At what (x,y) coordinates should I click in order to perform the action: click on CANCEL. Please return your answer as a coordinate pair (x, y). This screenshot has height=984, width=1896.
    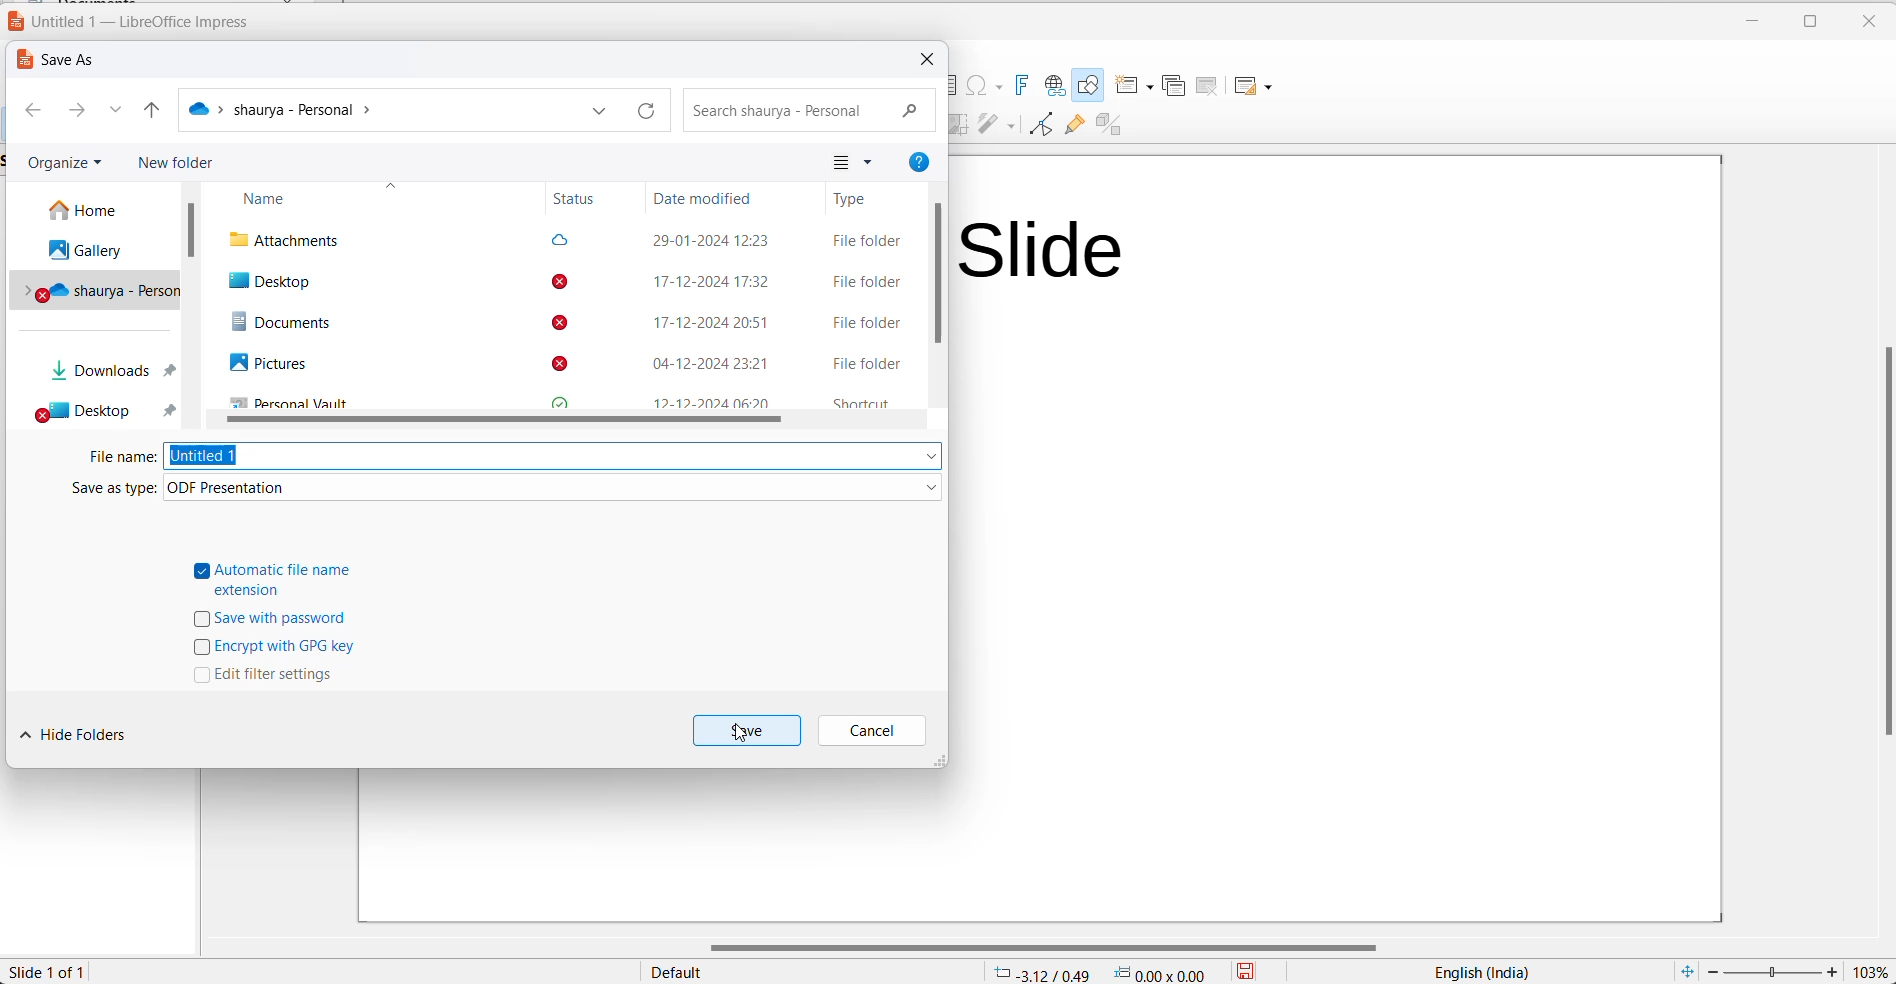
    Looking at the image, I should click on (876, 727).